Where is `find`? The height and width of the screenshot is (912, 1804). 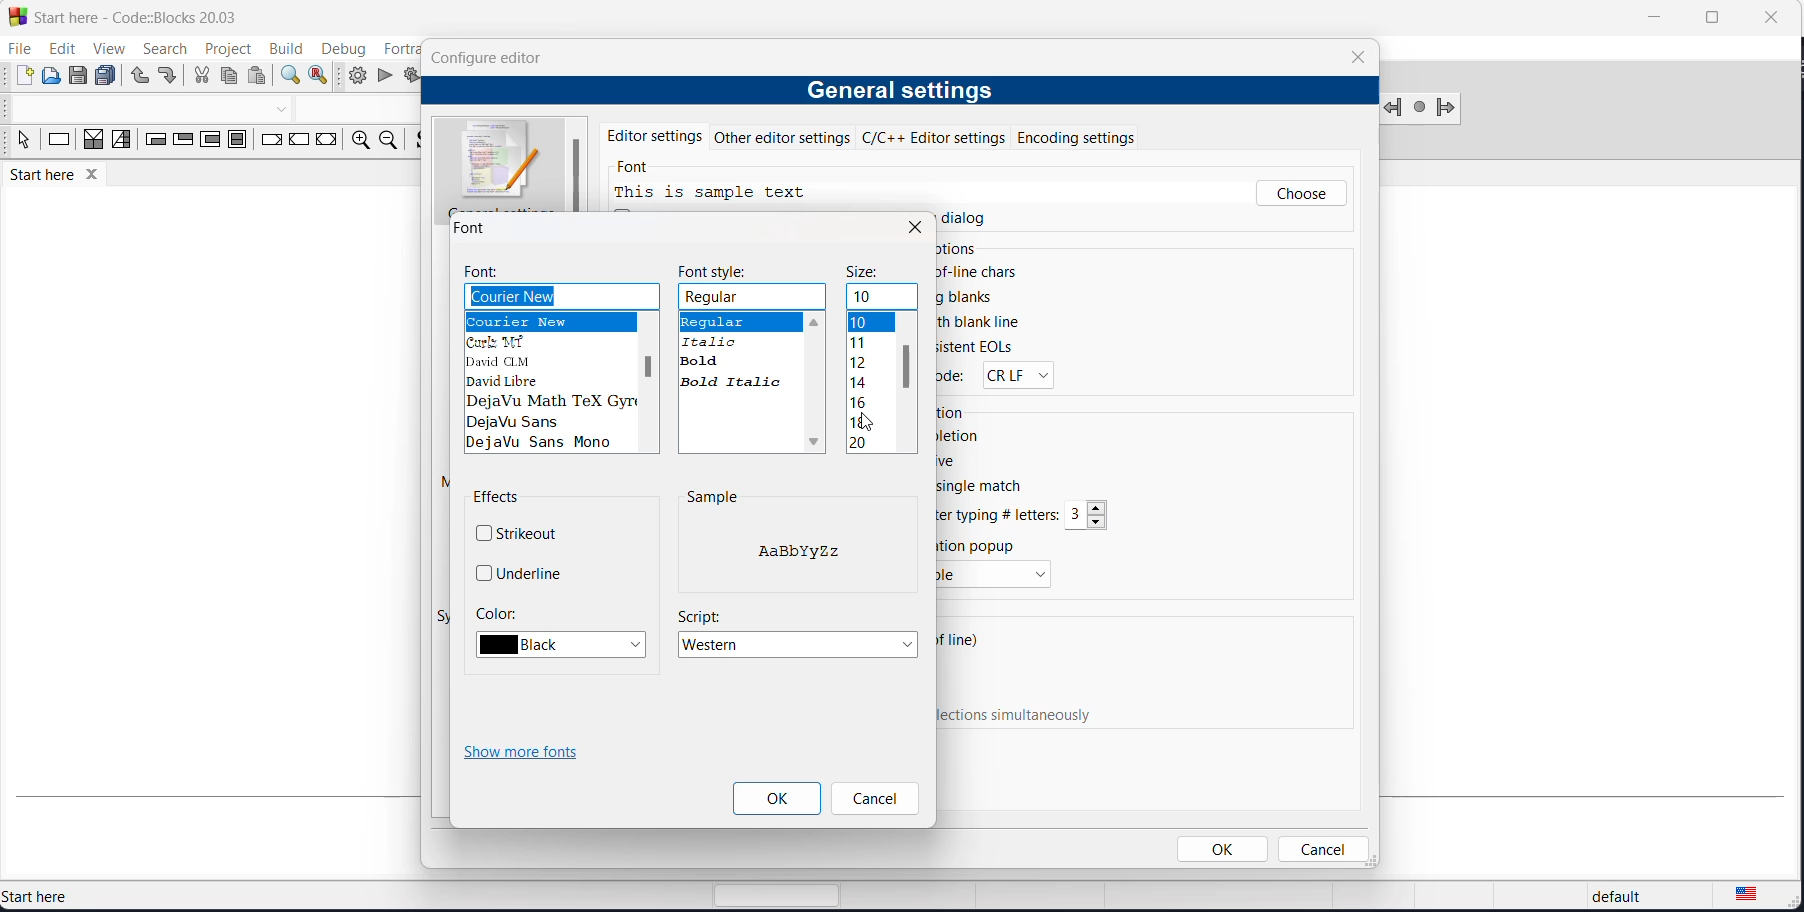 find is located at coordinates (288, 76).